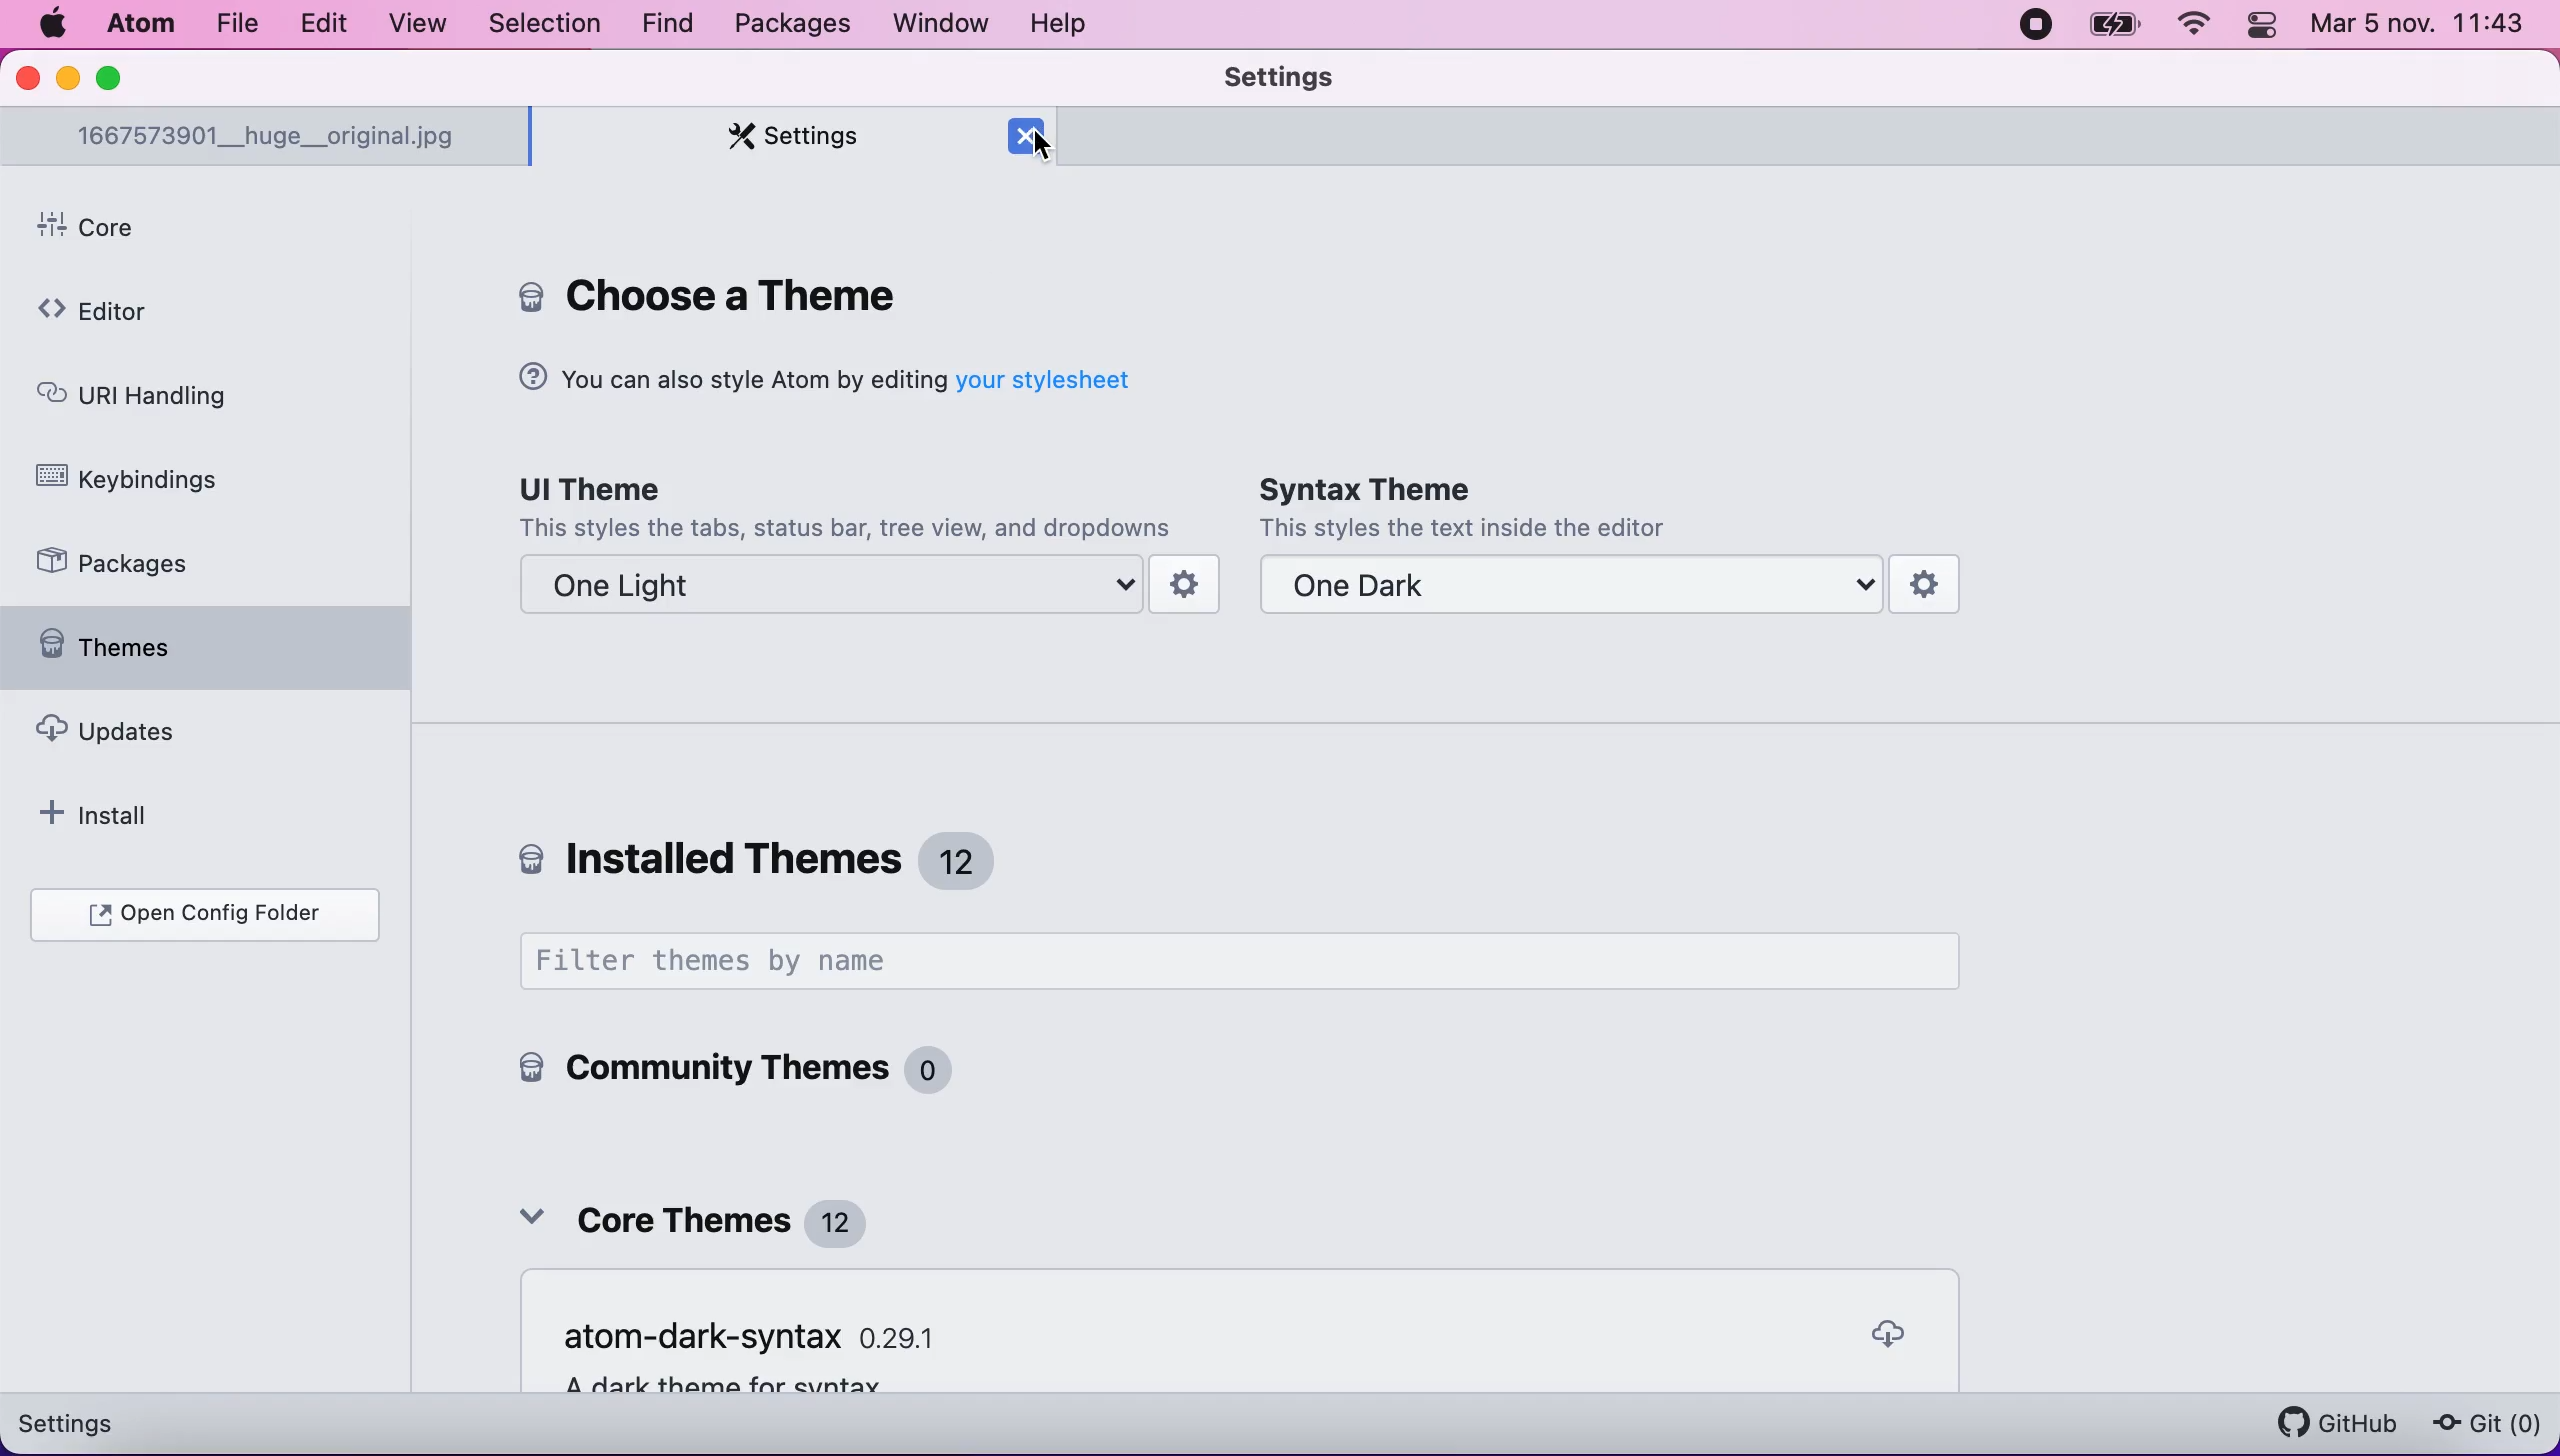 This screenshot has height=1456, width=2560. Describe the element at coordinates (2485, 1426) in the screenshot. I see `git(0)` at that location.